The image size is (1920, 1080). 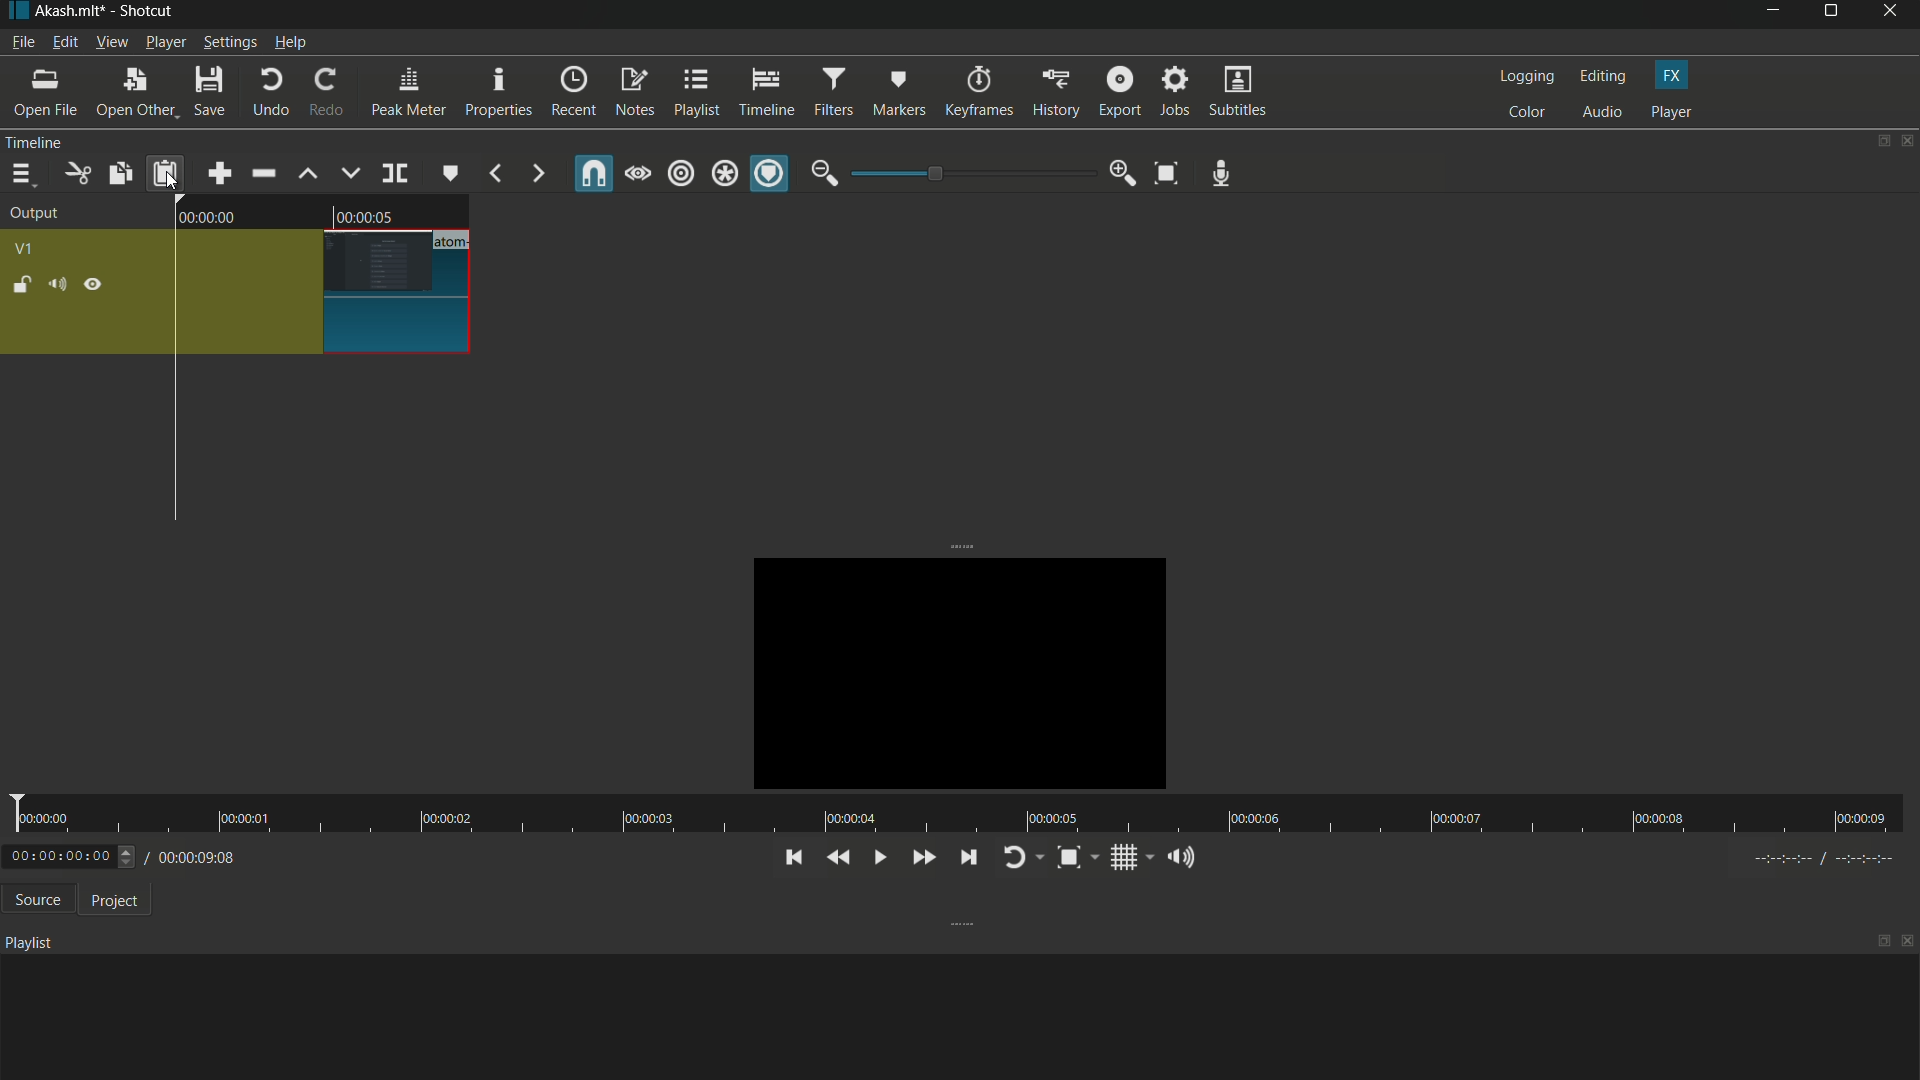 What do you see at coordinates (948, 670) in the screenshot?
I see `imported video` at bounding box center [948, 670].